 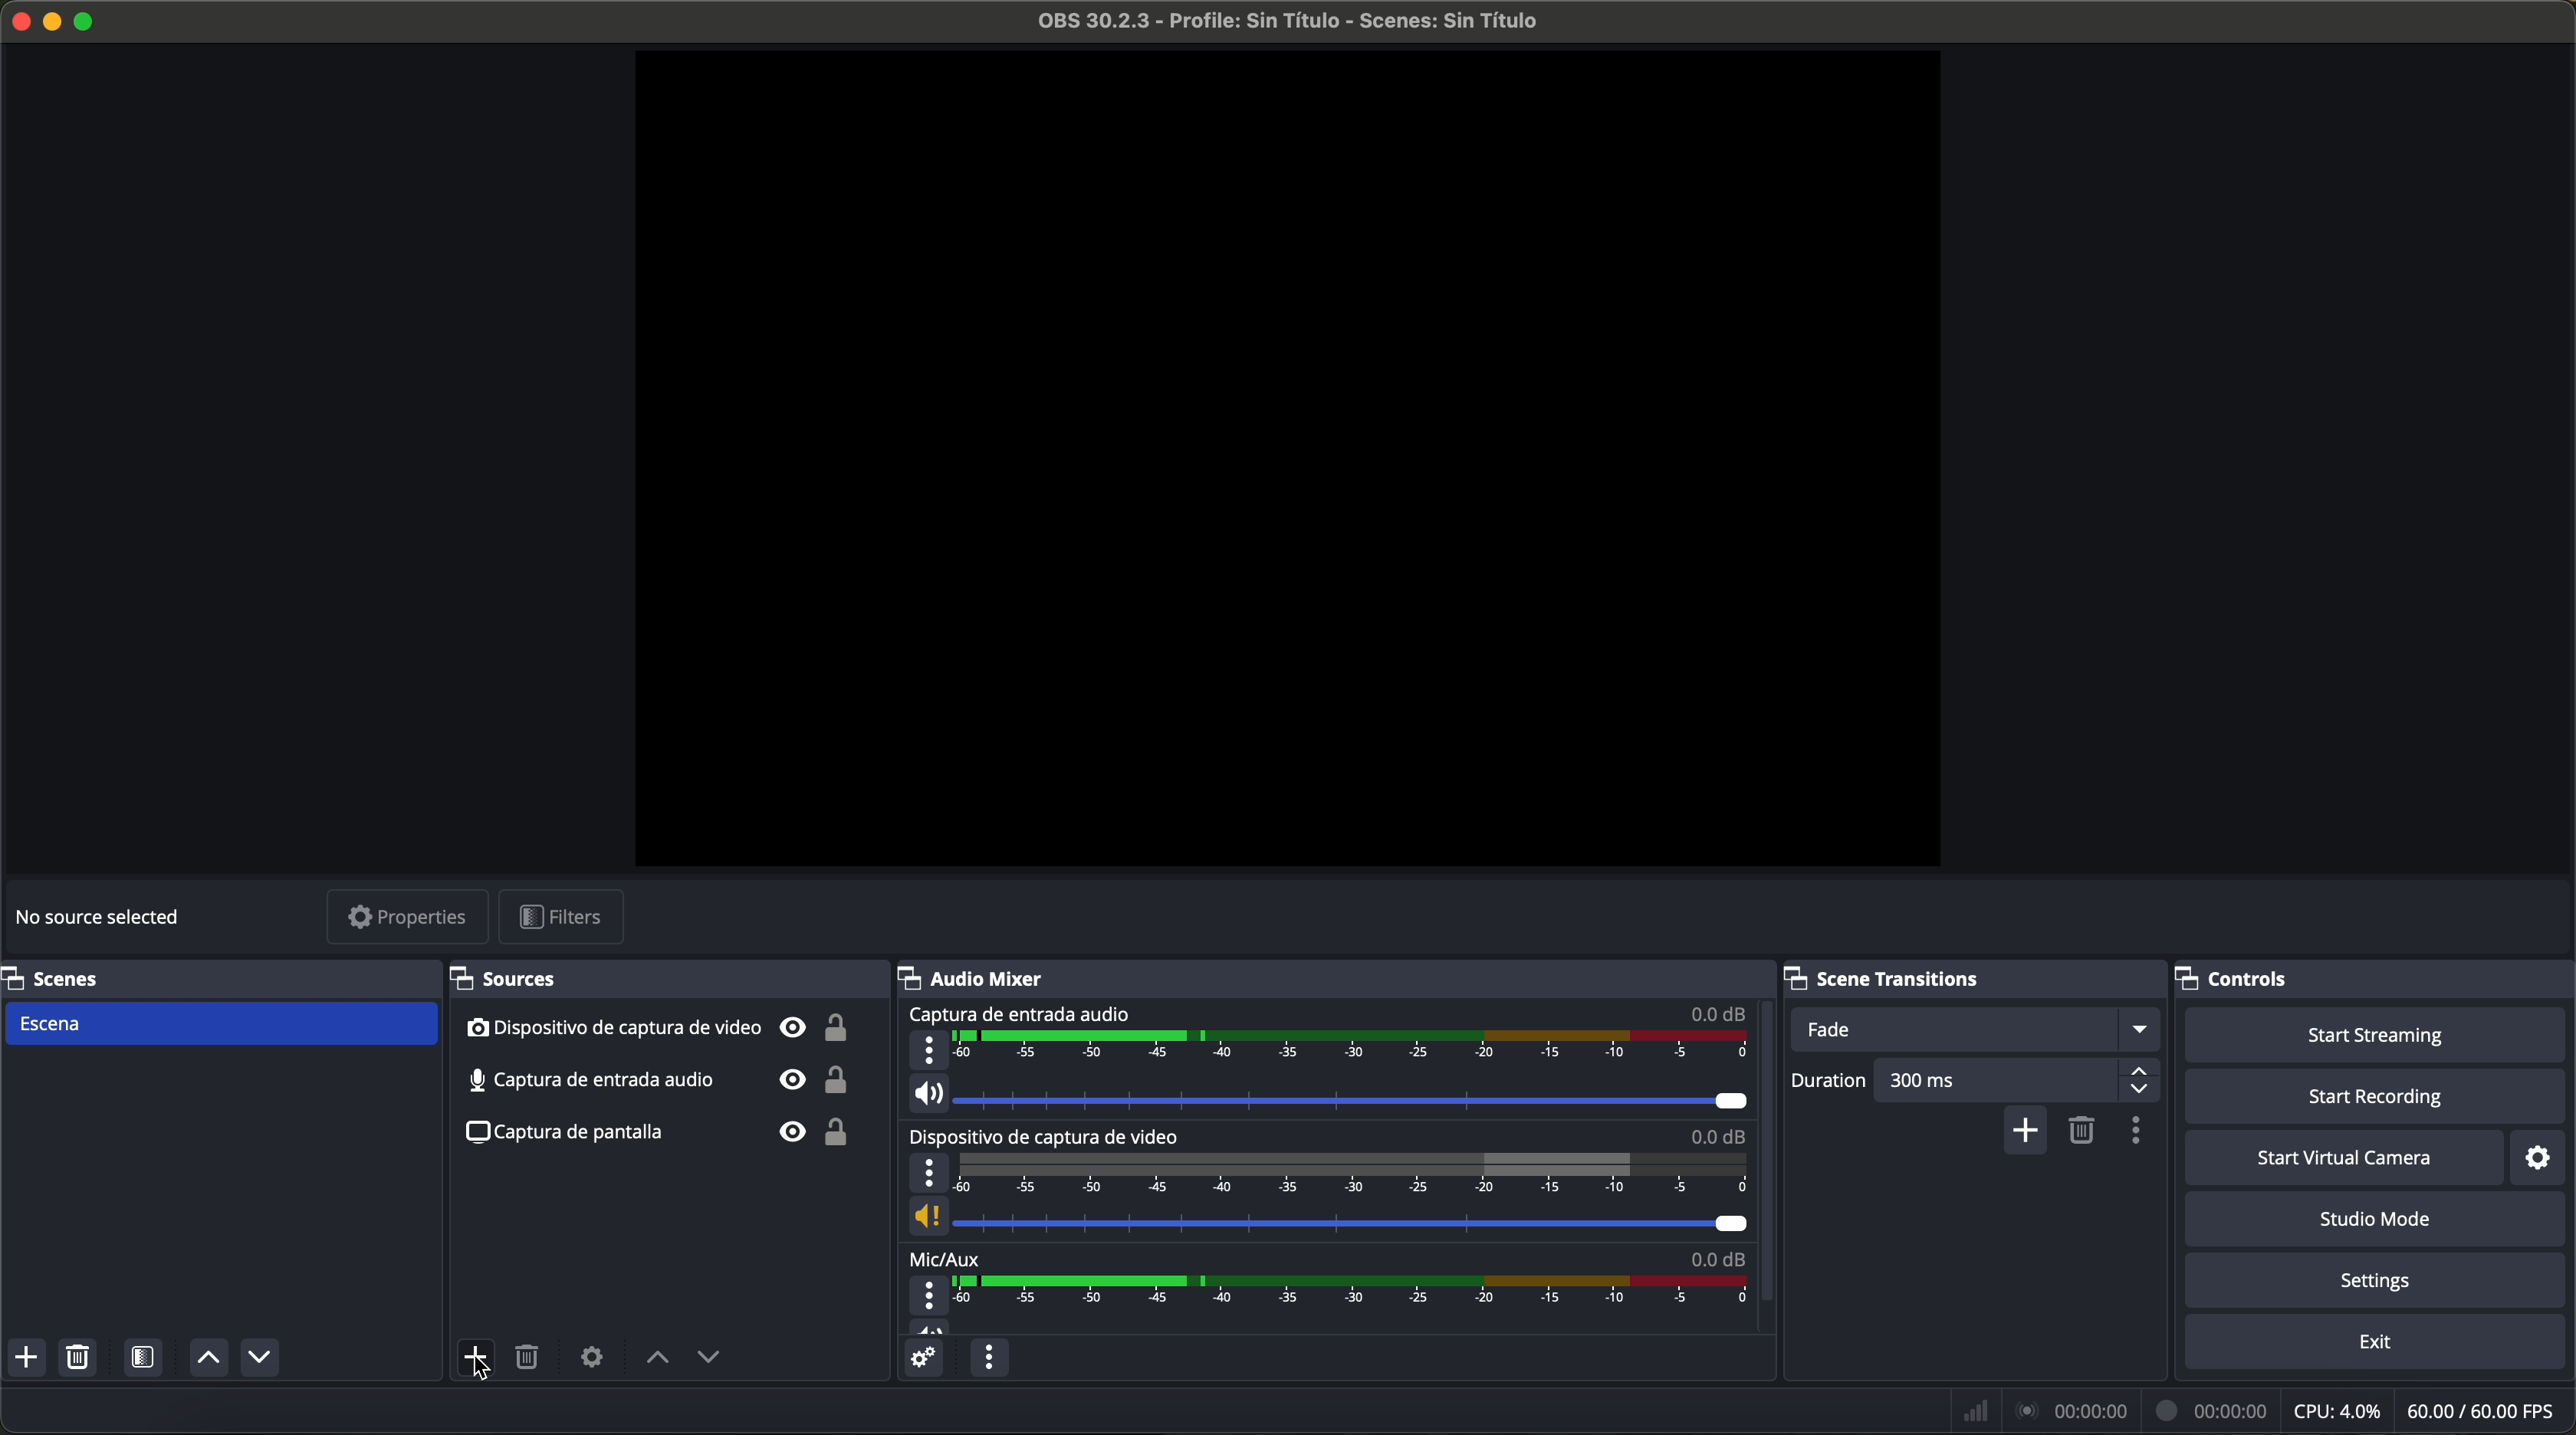 I want to click on scene, so click(x=219, y=1025).